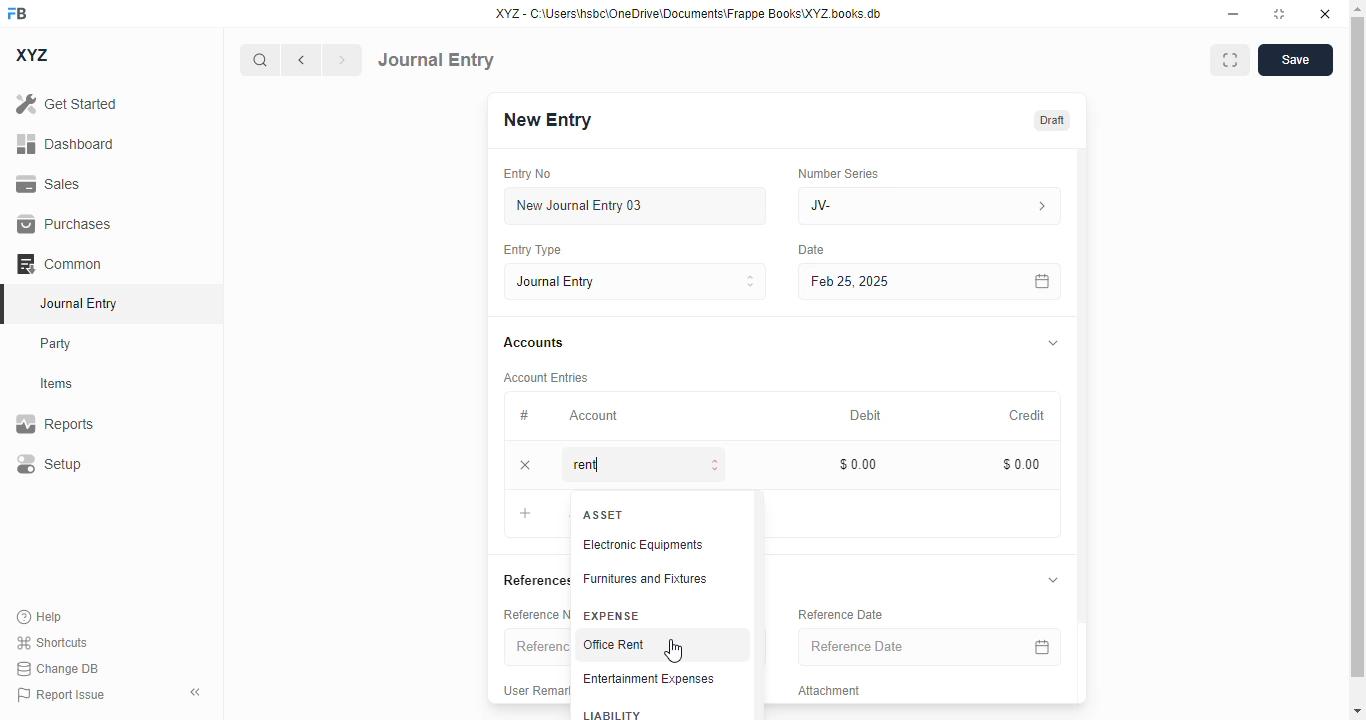 Image resolution: width=1366 pixels, height=720 pixels. I want to click on attachment, so click(828, 690).